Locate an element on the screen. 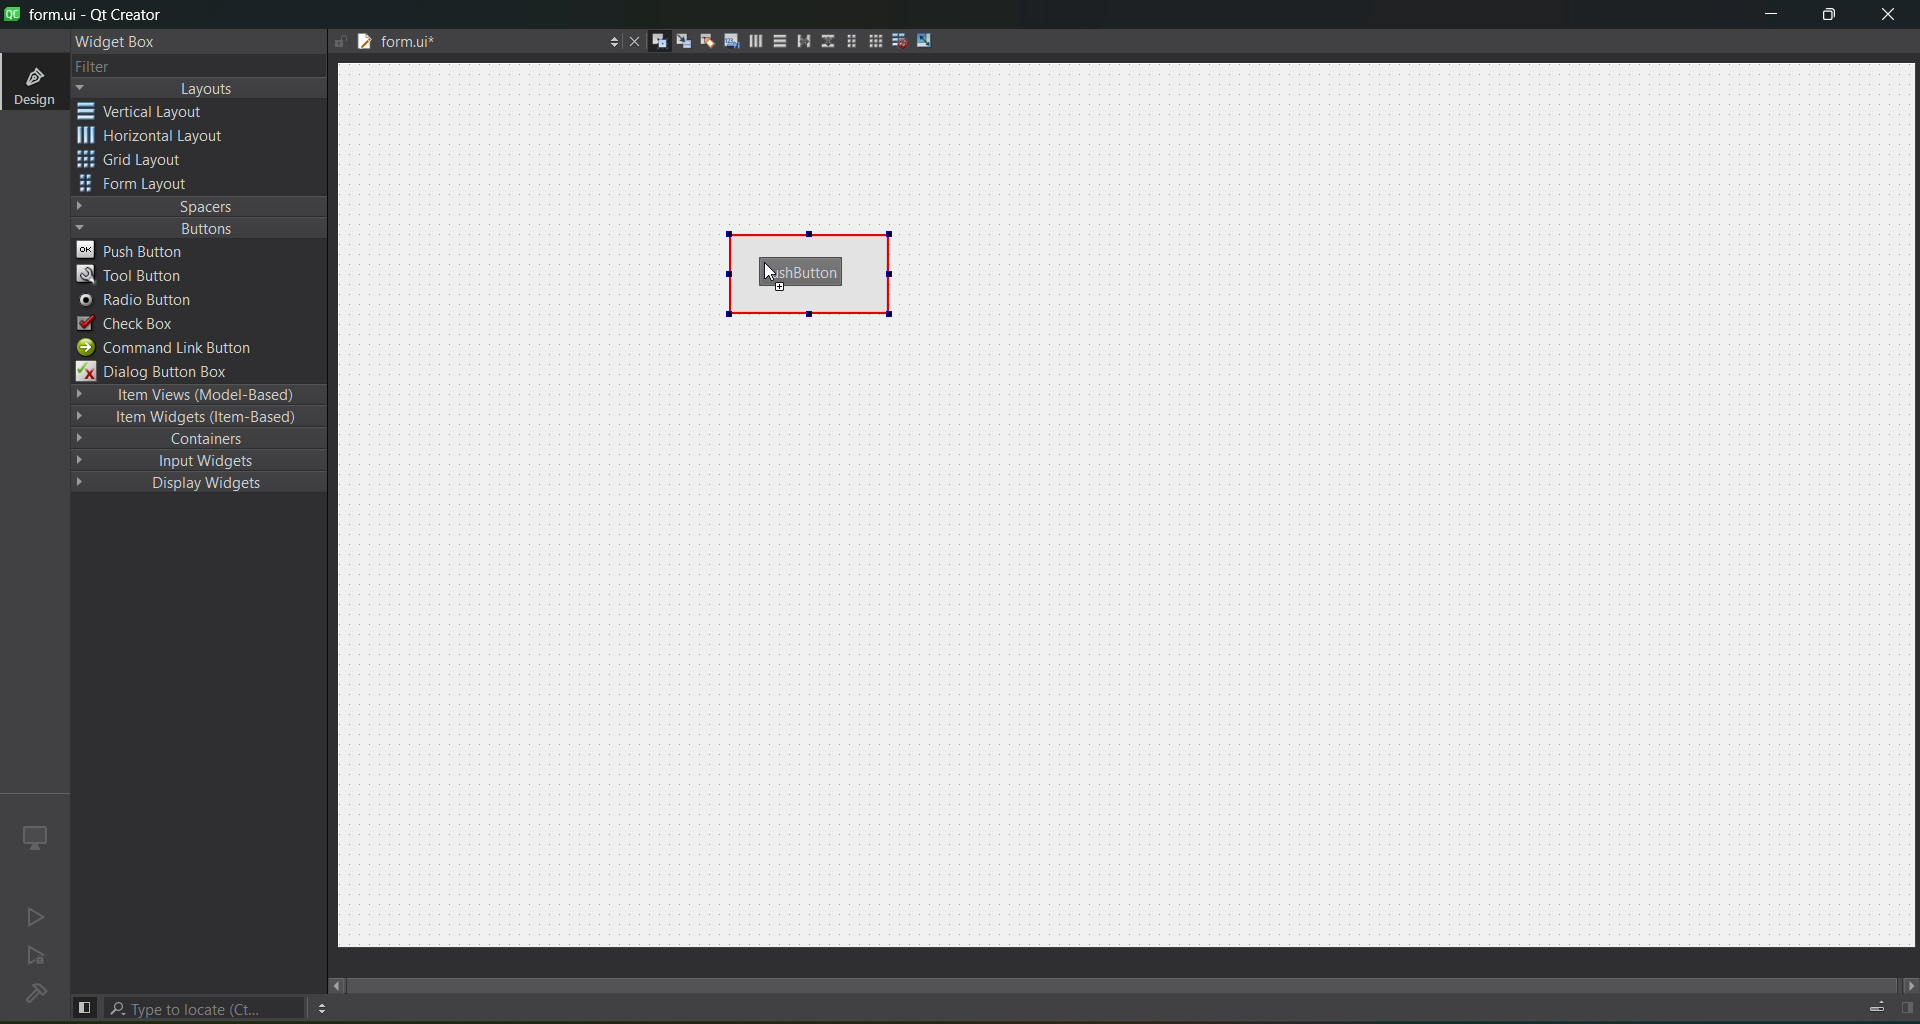 This screenshot has width=1920, height=1024. no active project is located at coordinates (37, 959).